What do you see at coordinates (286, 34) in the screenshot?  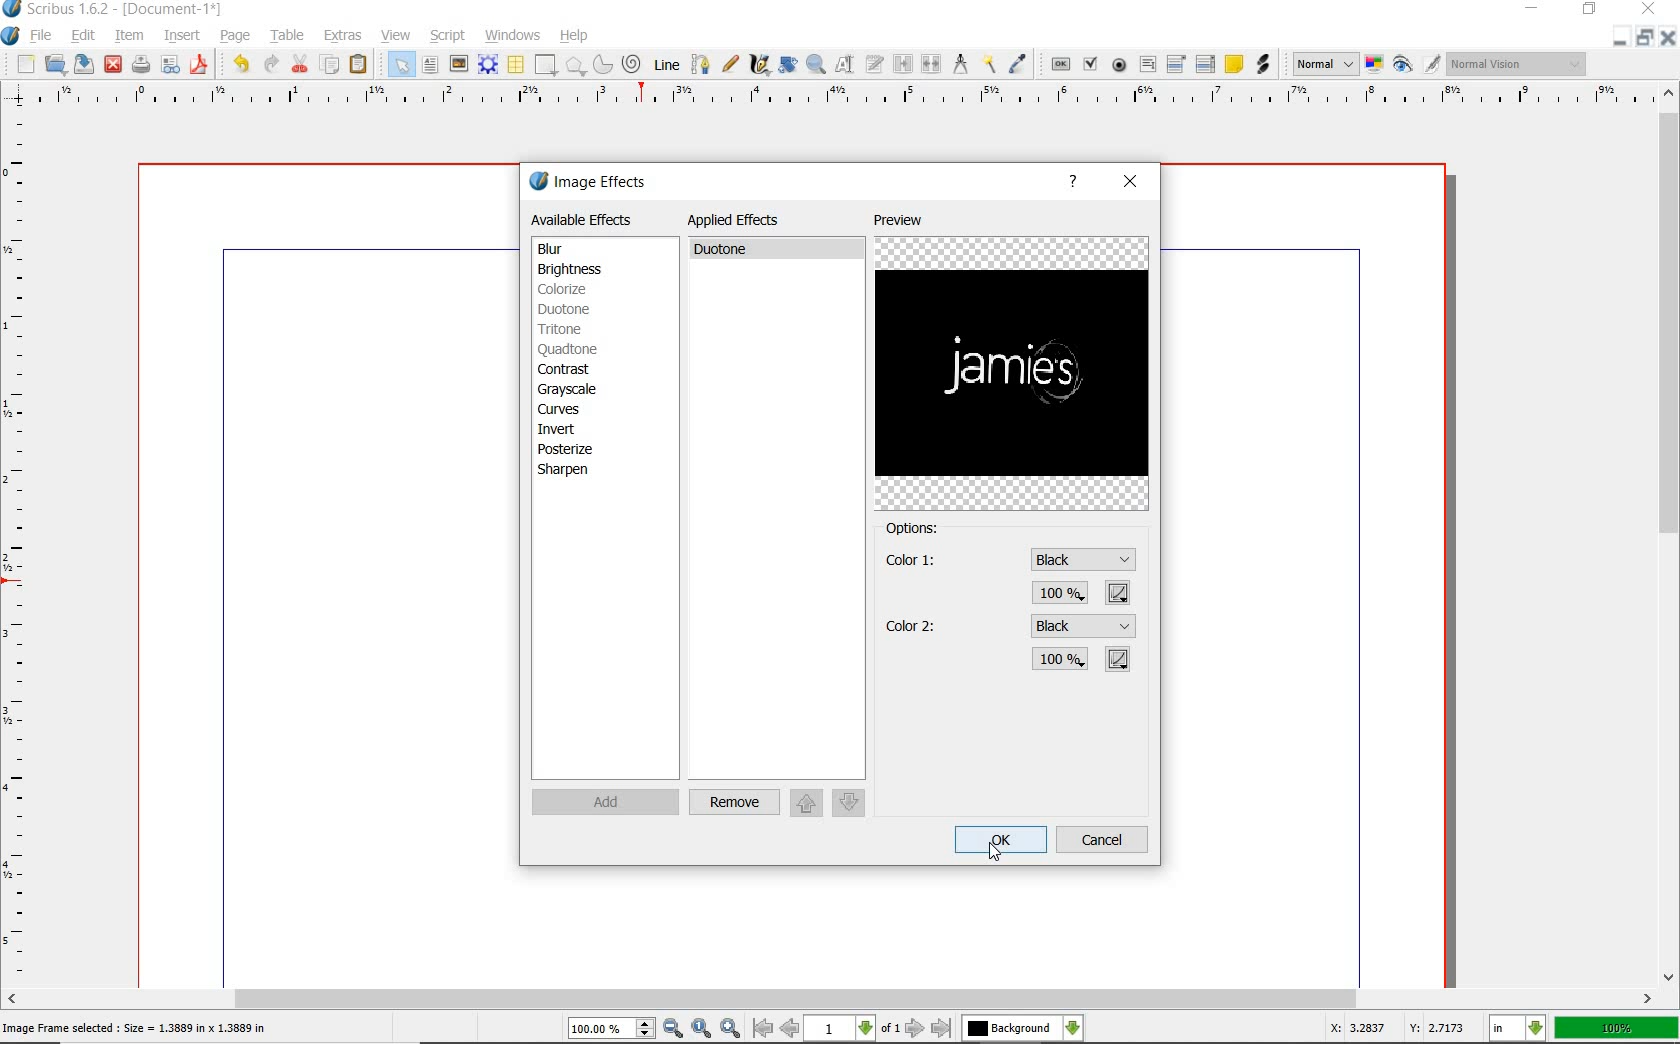 I see `table` at bounding box center [286, 34].